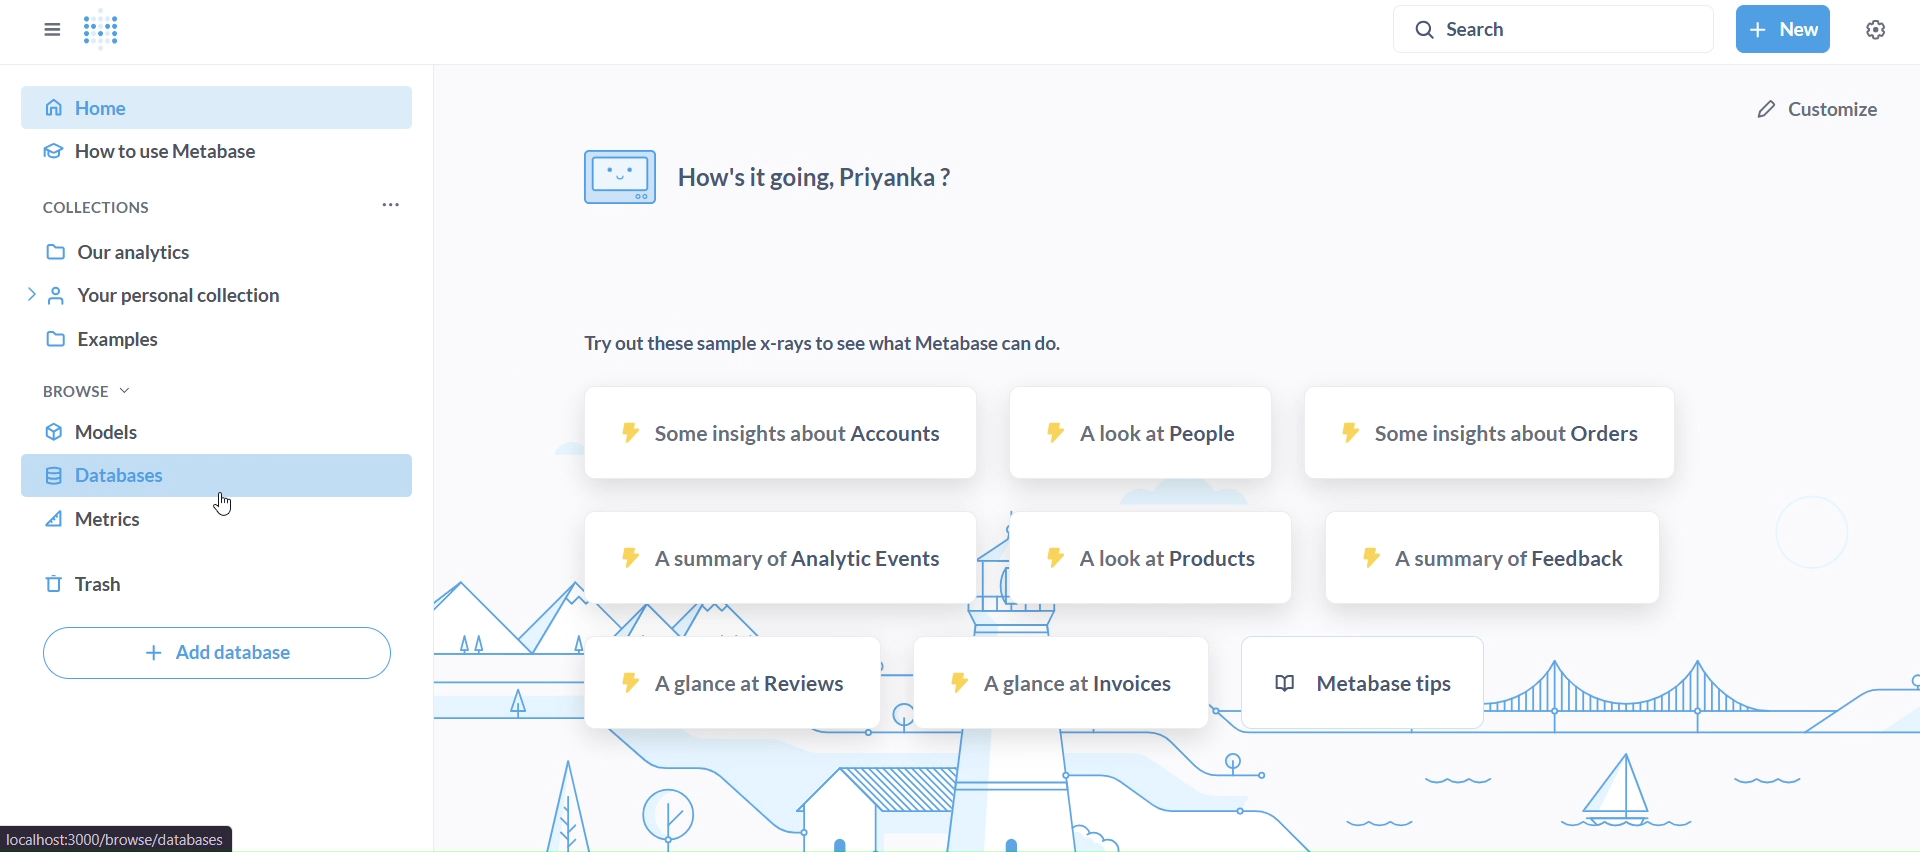 This screenshot has height=852, width=1920. What do you see at coordinates (733, 682) in the screenshot?
I see `a glance at reviews` at bounding box center [733, 682].